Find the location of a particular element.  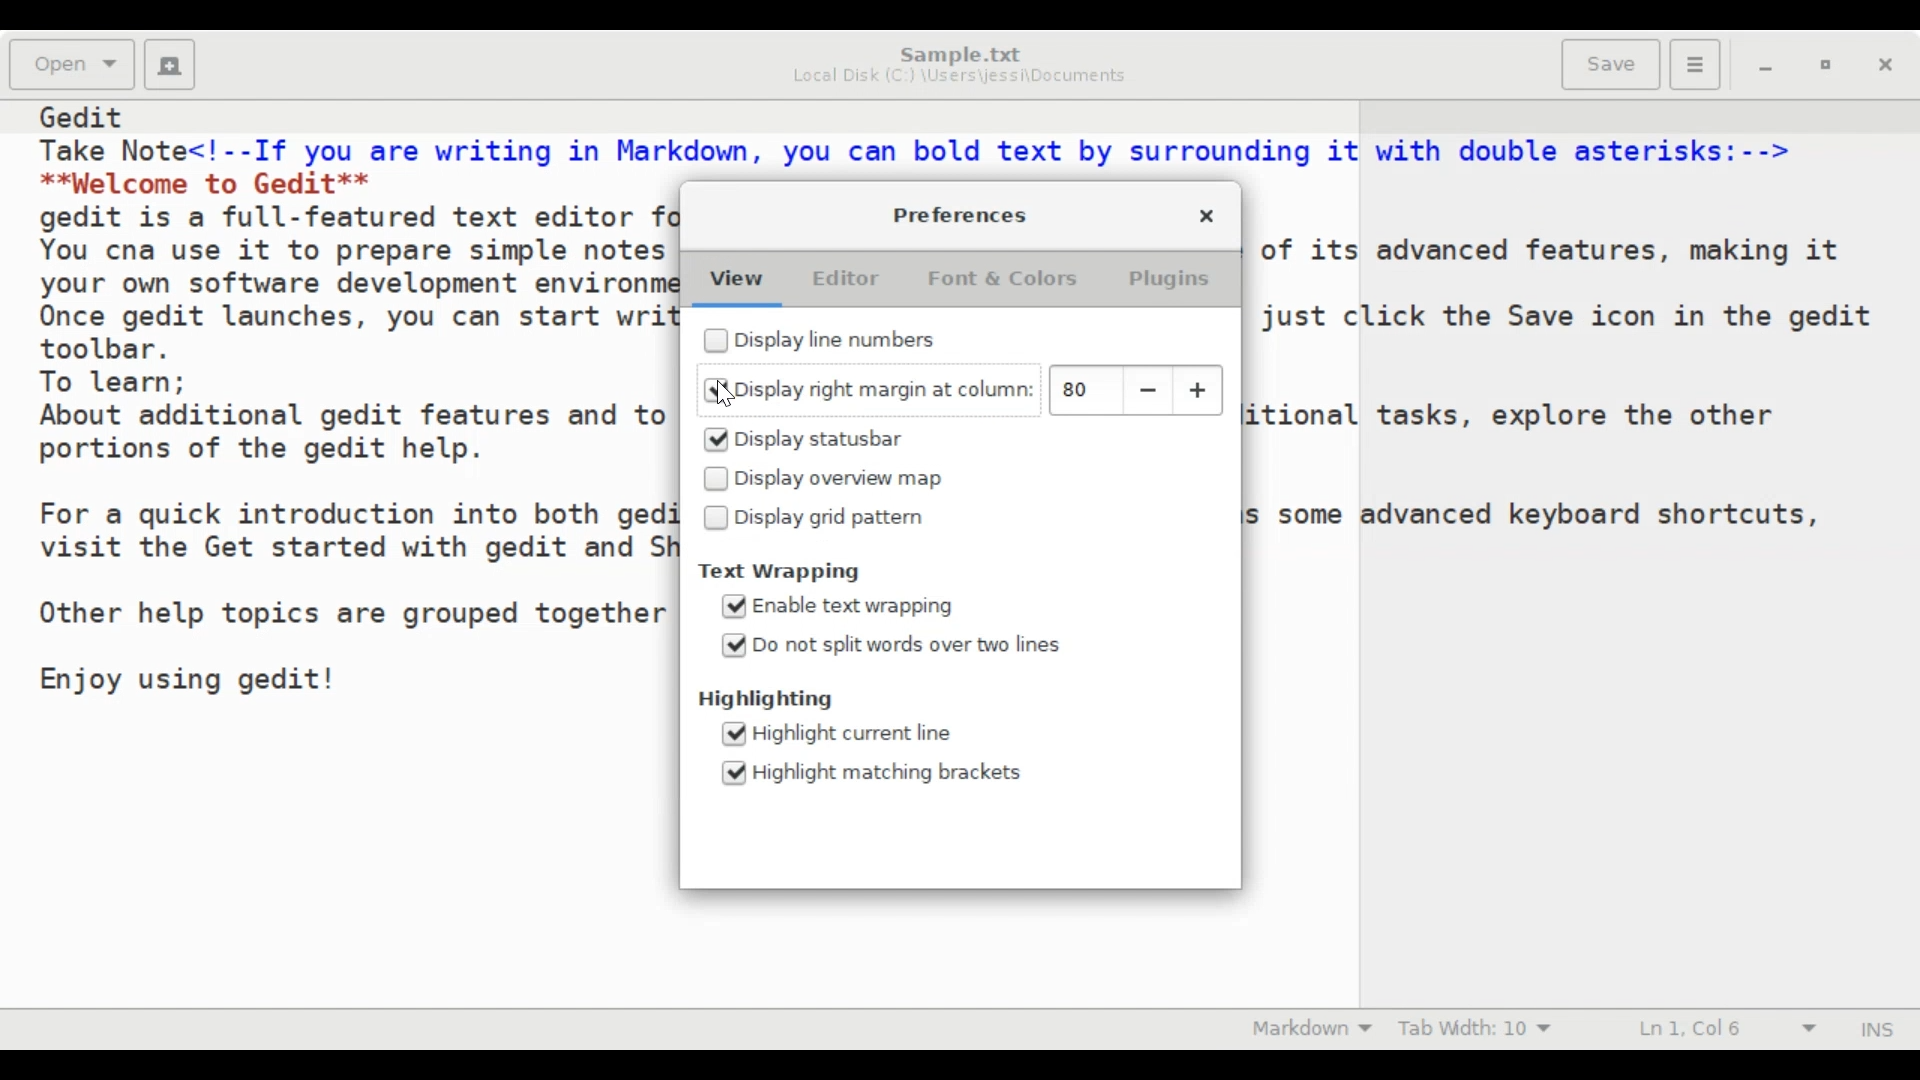

(un)select Display line numbers is located at coordinates (820, 338).